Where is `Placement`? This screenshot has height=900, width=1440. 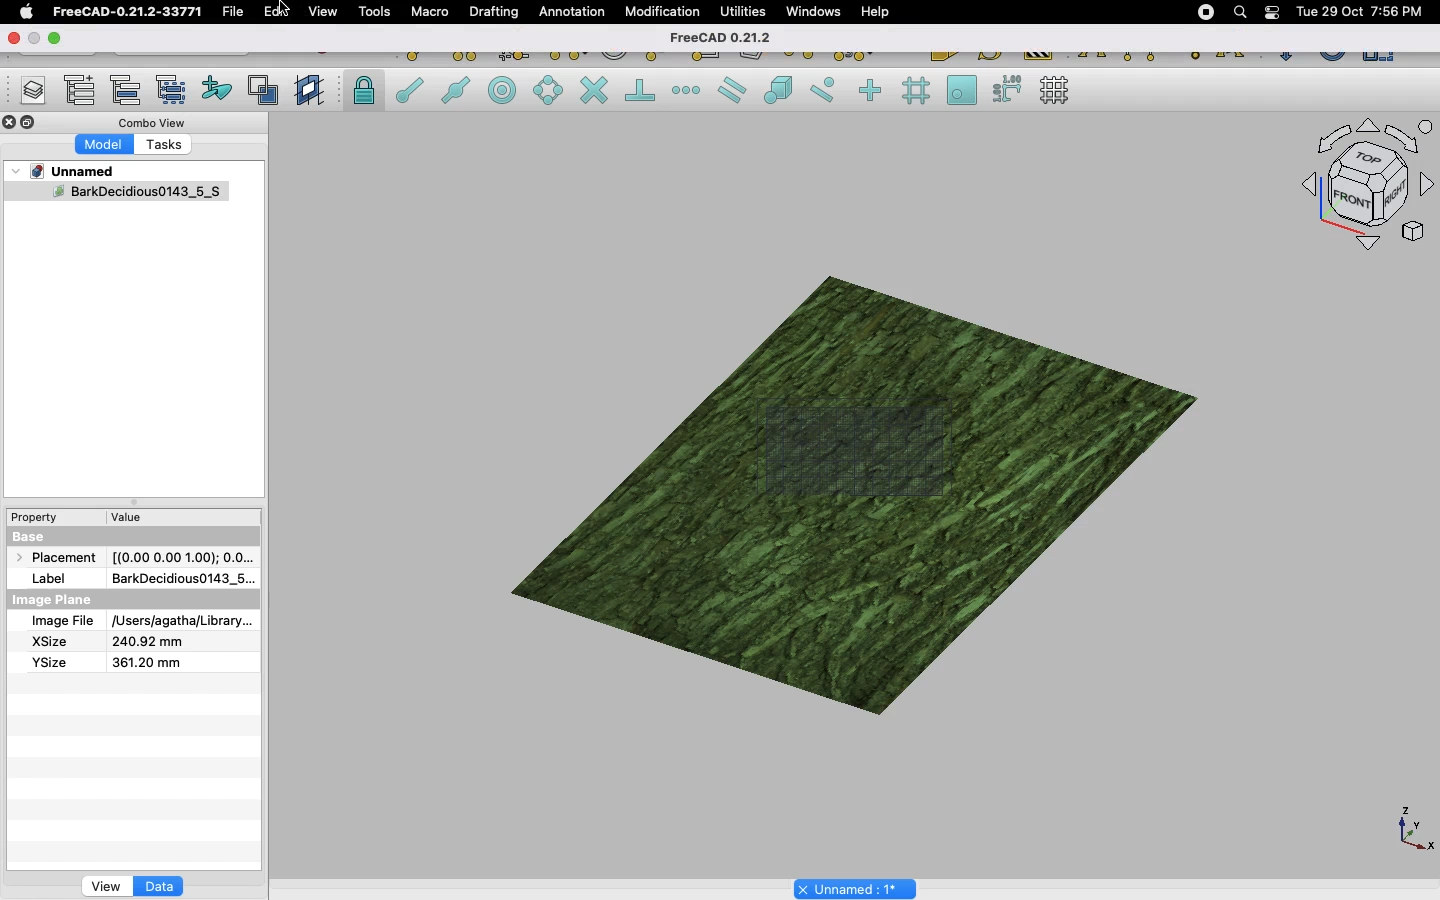
Placement is located at coordinates (60, 559).